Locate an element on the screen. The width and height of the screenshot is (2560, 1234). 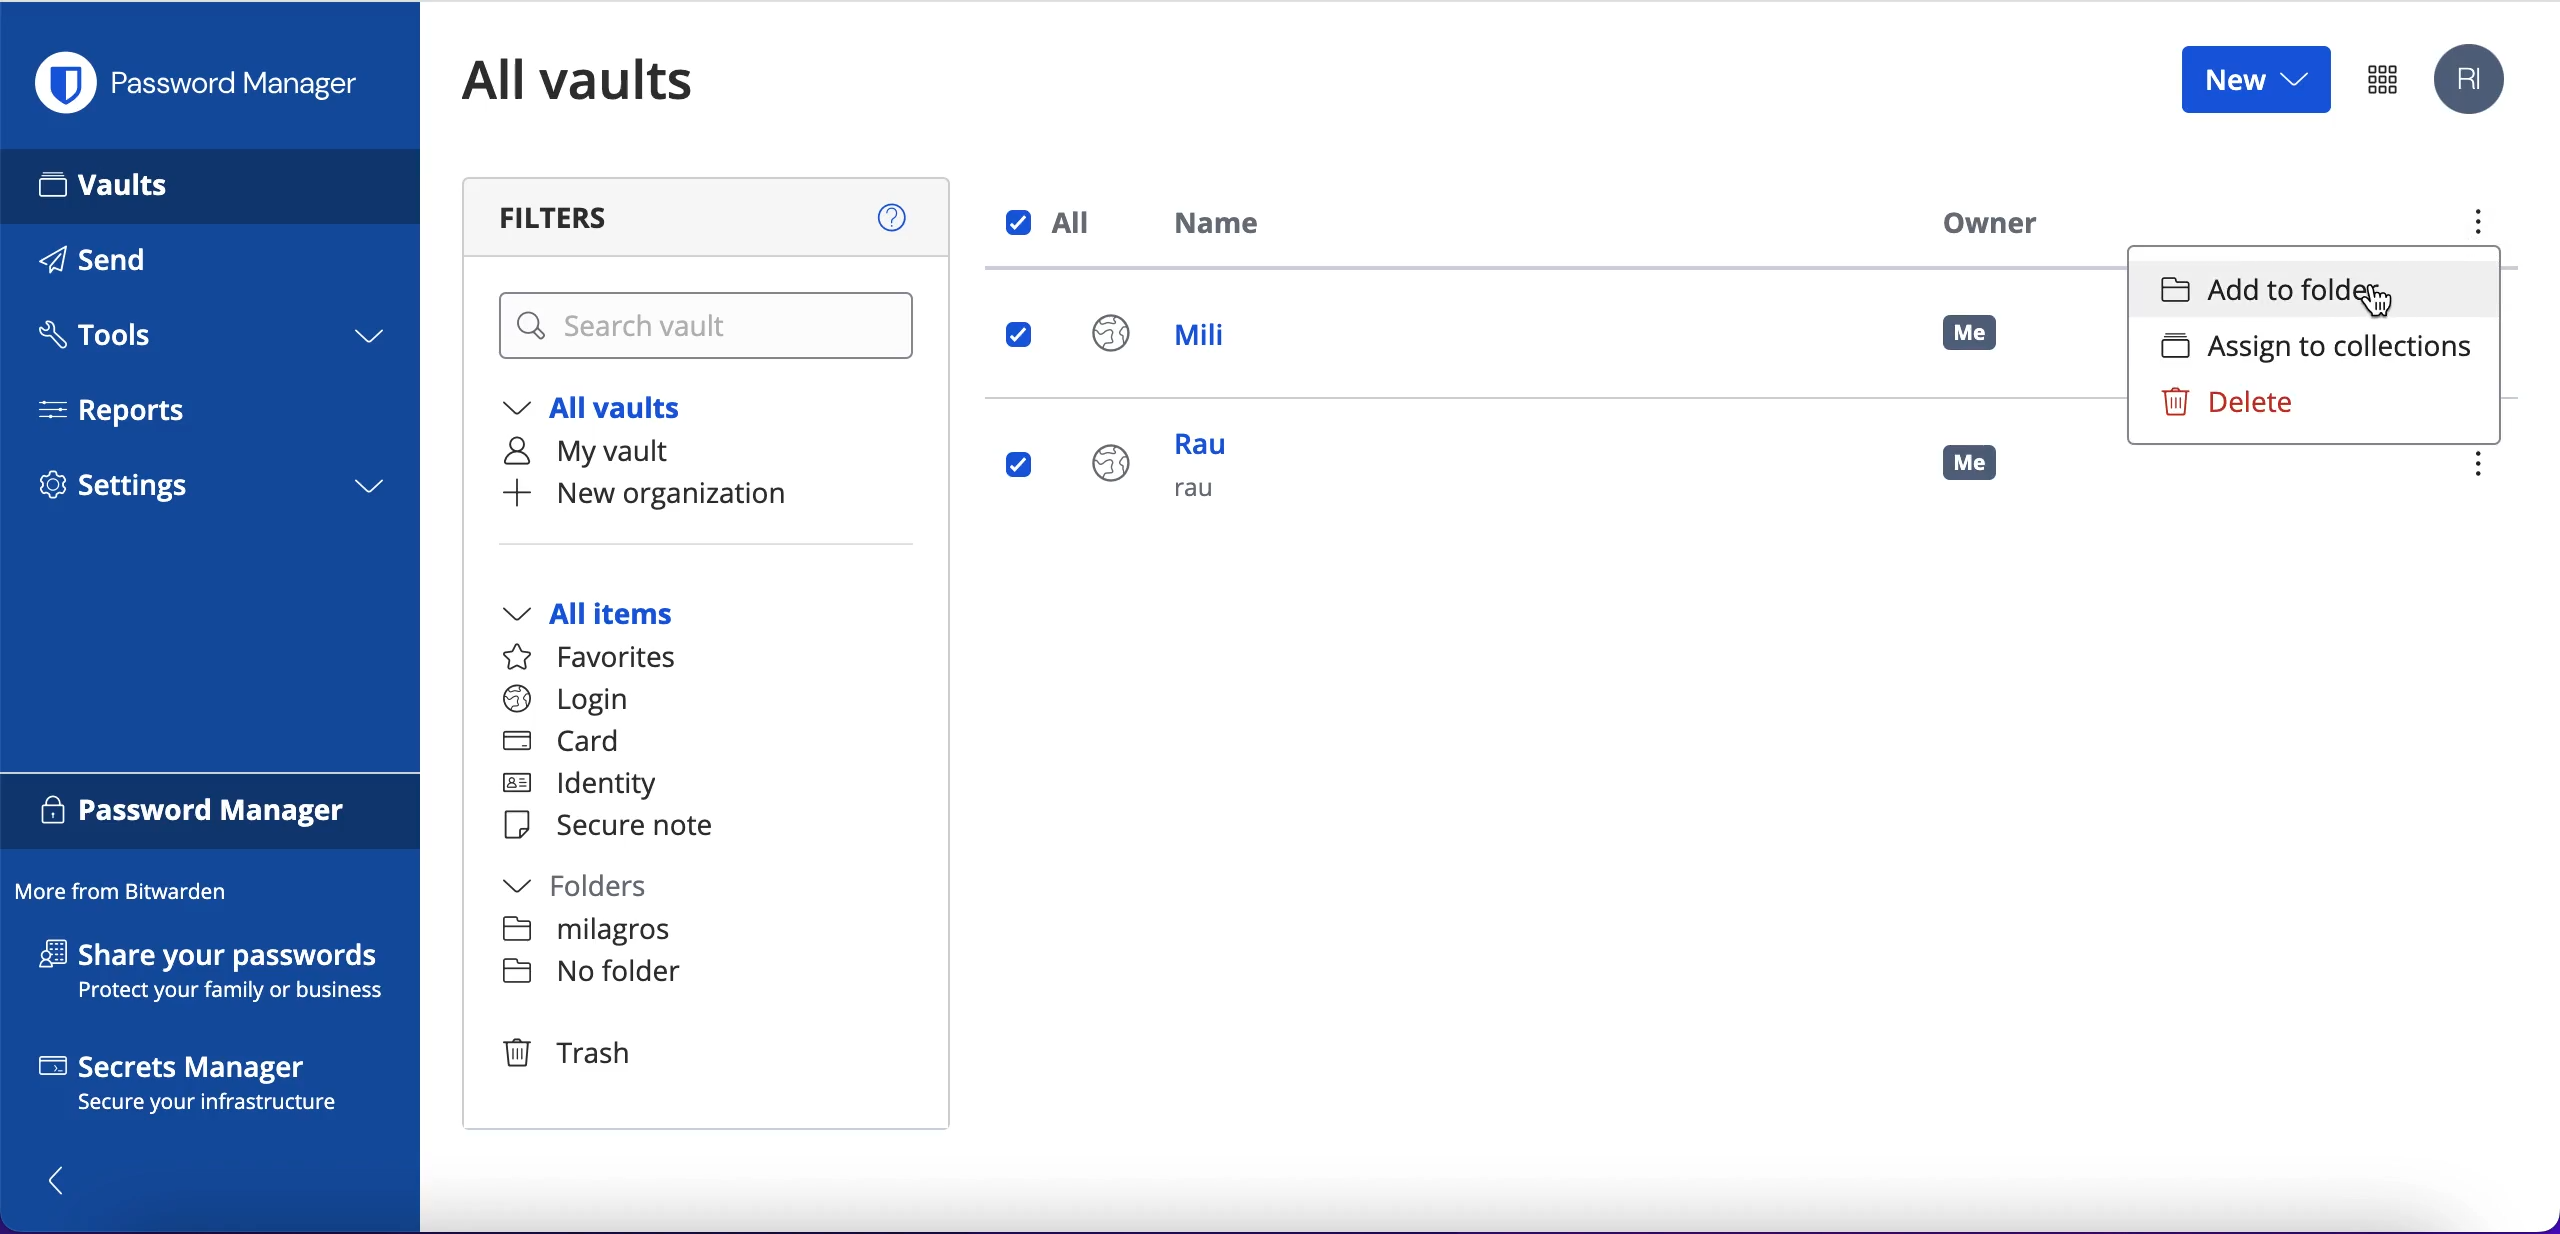
reports is located at coordinates (128, 410).